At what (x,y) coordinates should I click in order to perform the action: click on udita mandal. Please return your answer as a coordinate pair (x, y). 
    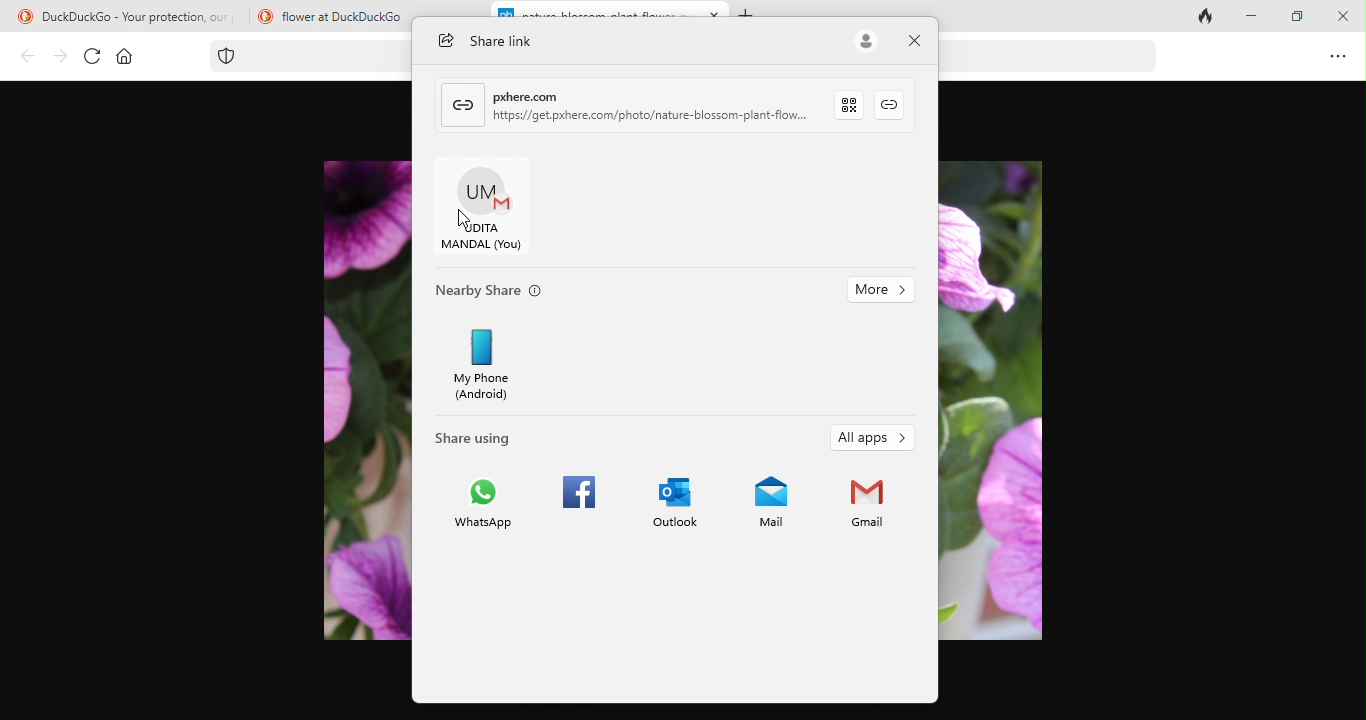
    Looking at the image, I should click on (489, 210).